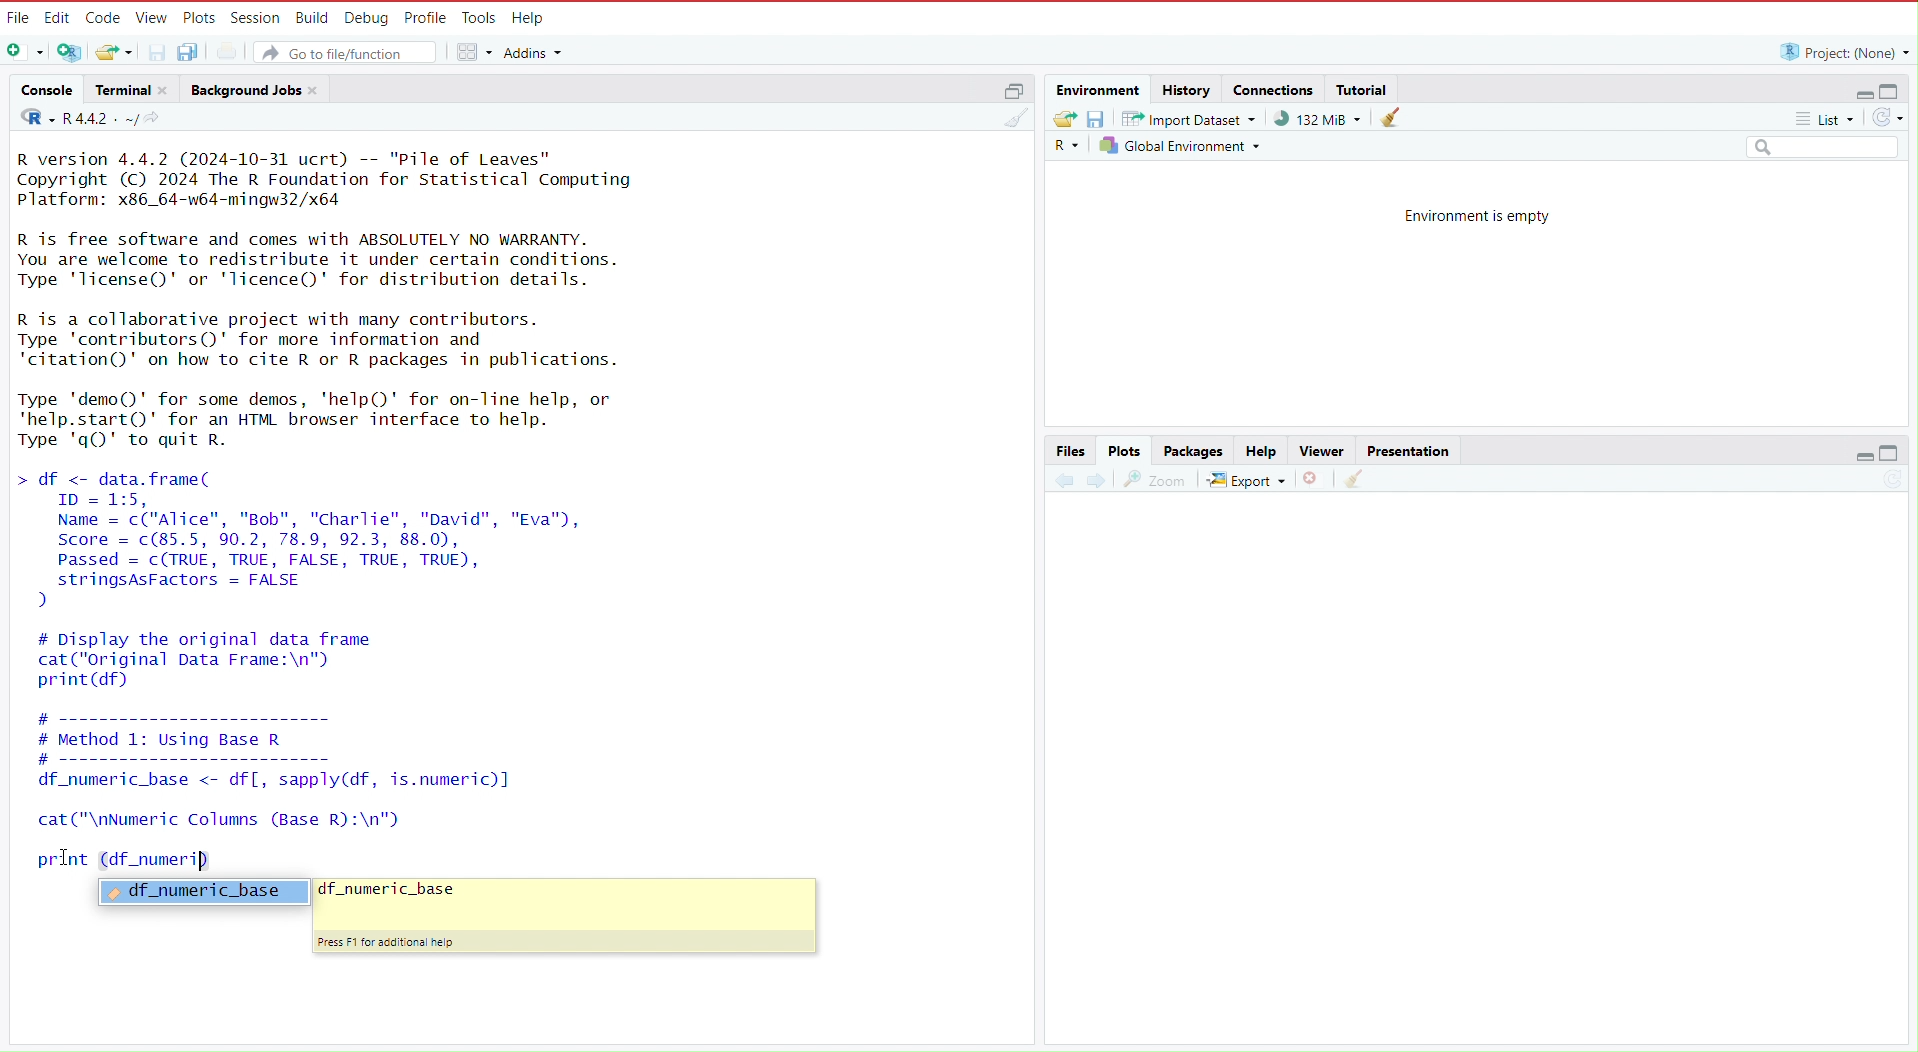  What do you see at coordinates (1355, 481) in the screenshot?
I see `clear all plots` at bounding box center [1355, 481].